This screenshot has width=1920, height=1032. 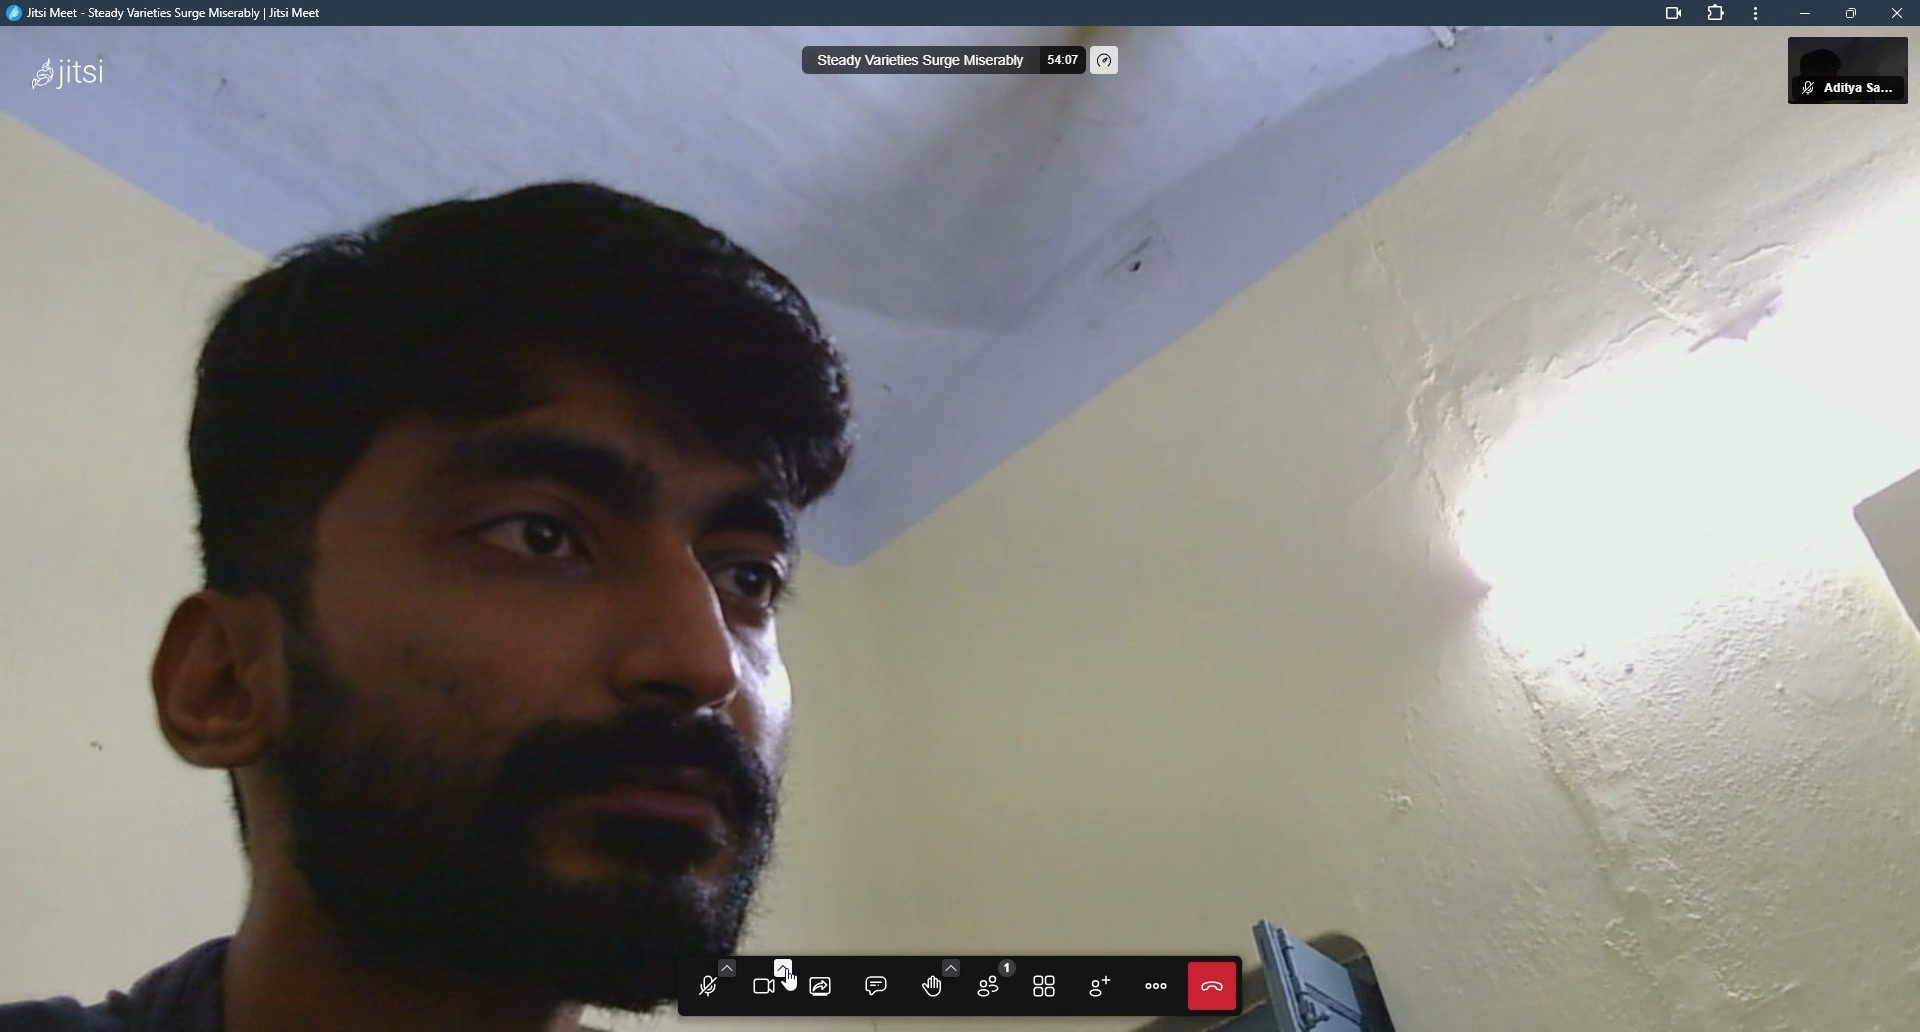 What do you see at coordinates (1099, 984) in the screenshot?
I see `invite people` at bounding box center [1099, 984].